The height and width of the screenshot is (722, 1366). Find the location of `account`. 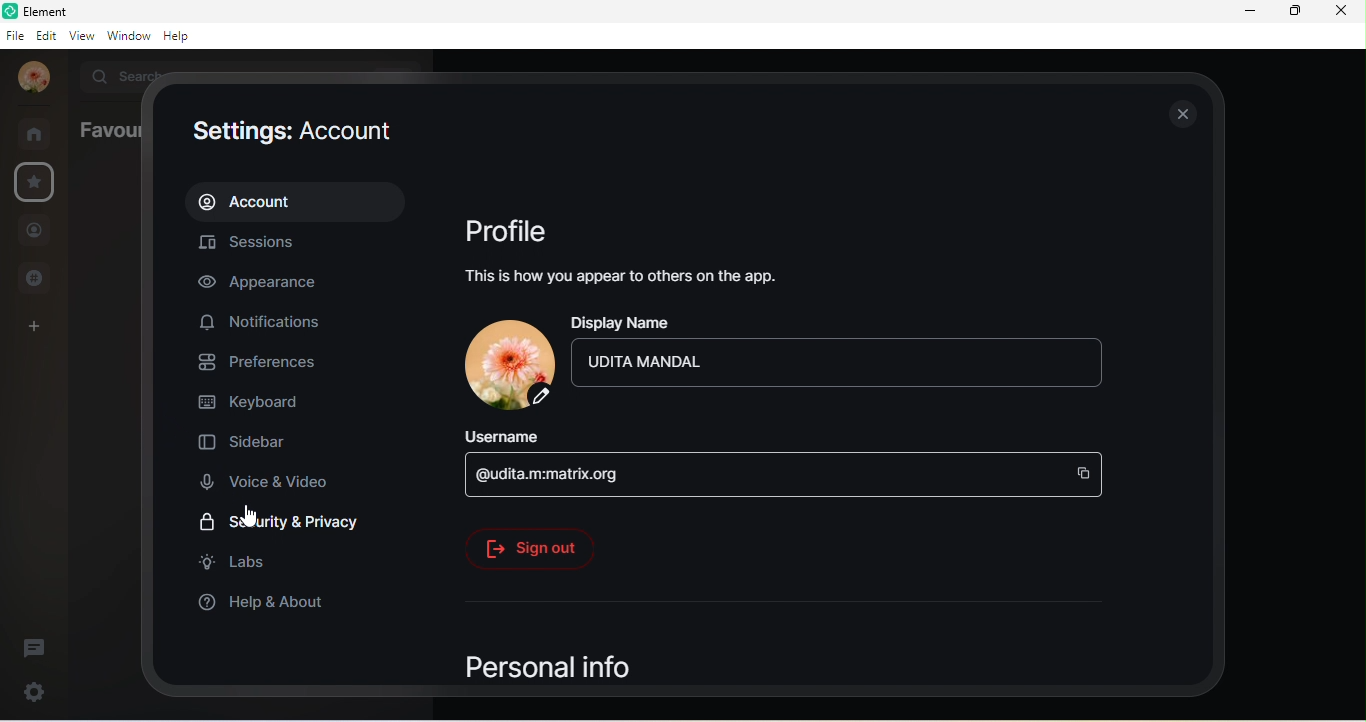

account is located at coordinates (298, 200).